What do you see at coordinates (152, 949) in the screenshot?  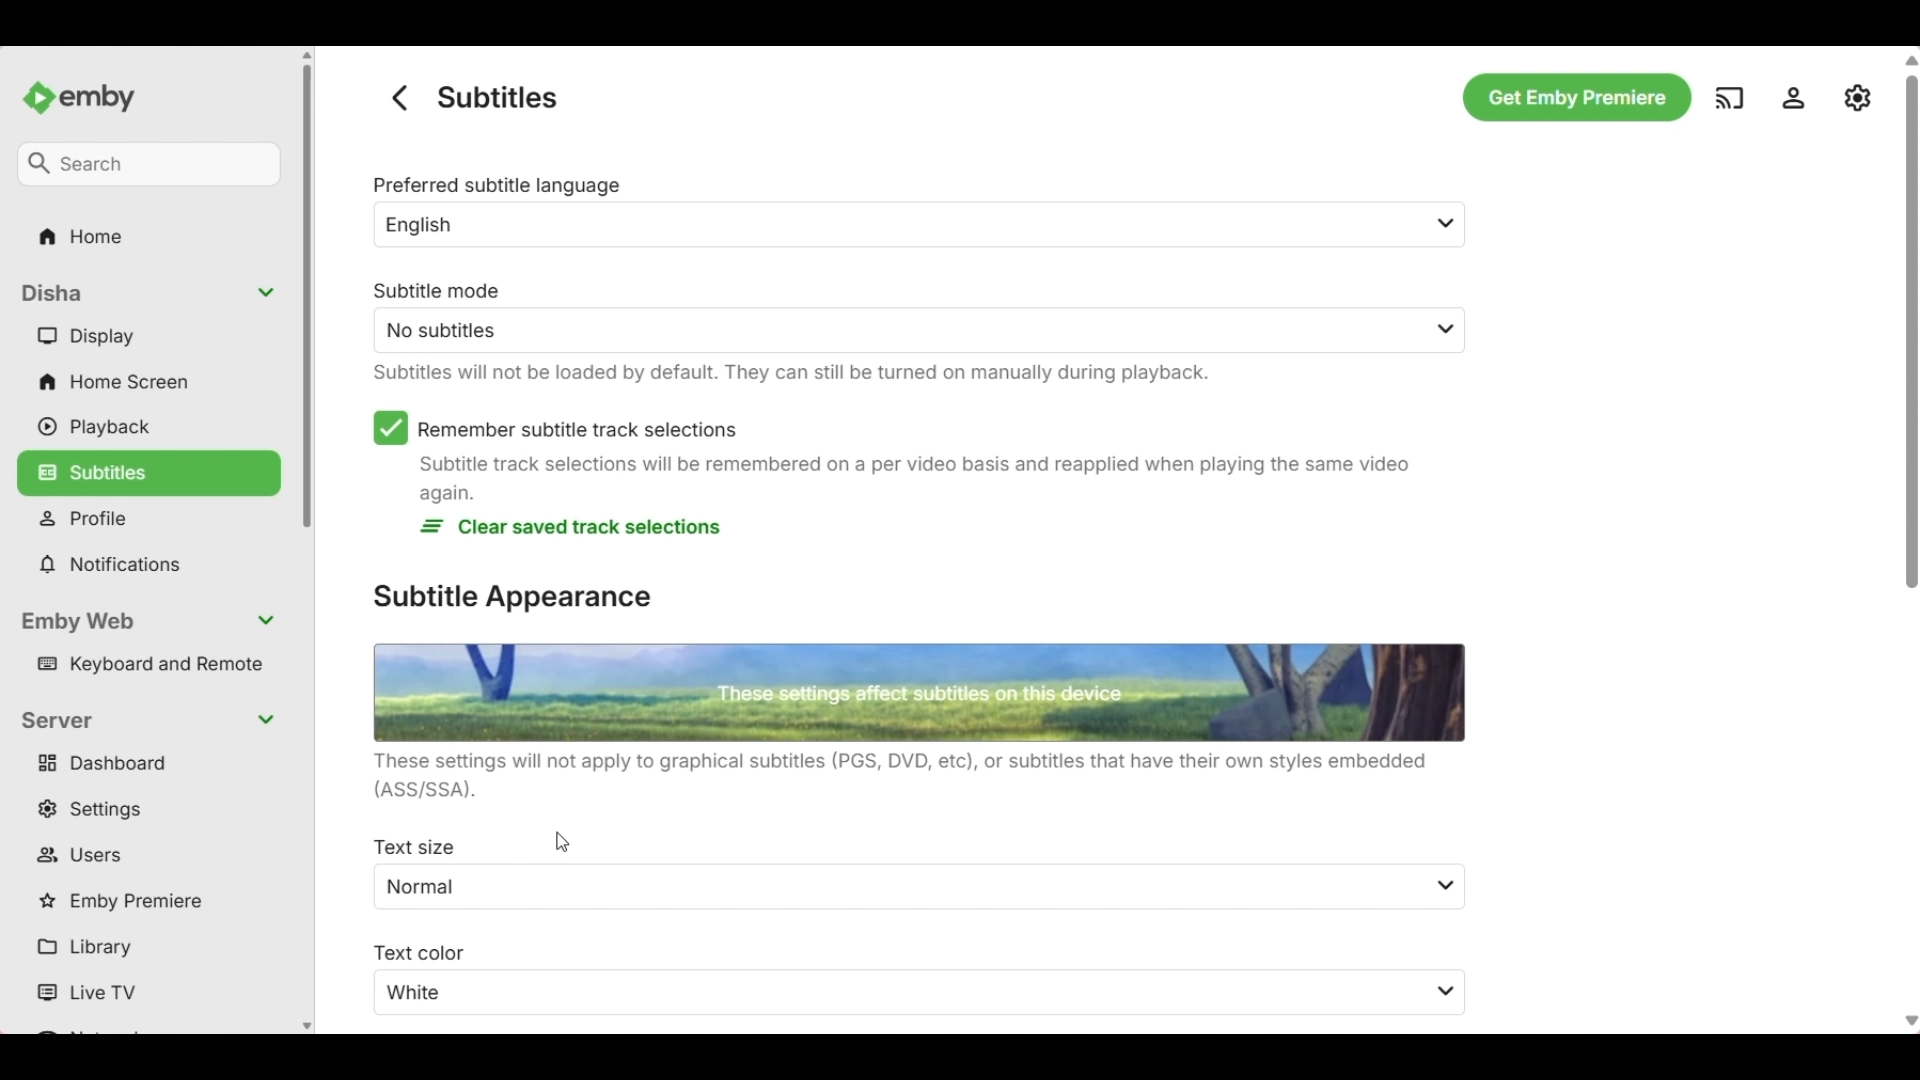 I see `Library` at bounding box center [152, 949].